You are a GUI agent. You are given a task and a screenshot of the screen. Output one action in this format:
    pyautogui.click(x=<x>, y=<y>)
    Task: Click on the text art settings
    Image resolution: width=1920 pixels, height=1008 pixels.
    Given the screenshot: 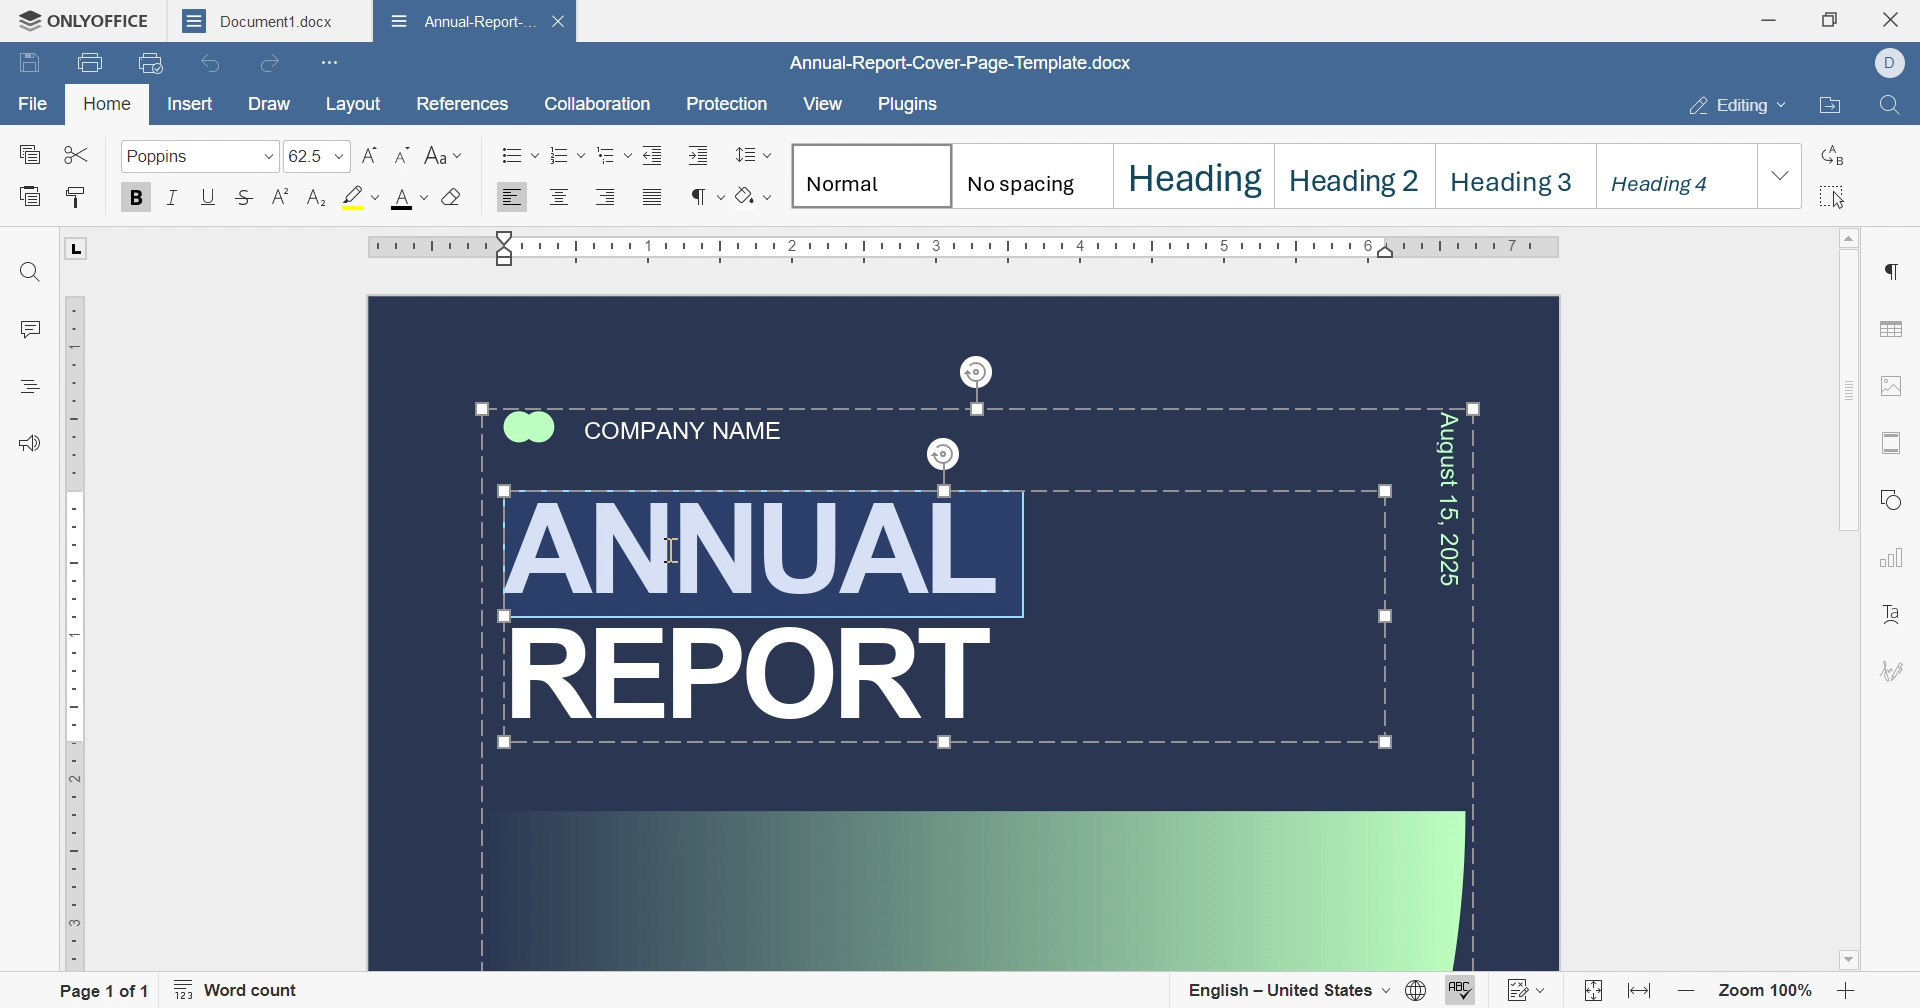 What is the action you would take?
    pyautogui.click(x=1895, y=617)
    